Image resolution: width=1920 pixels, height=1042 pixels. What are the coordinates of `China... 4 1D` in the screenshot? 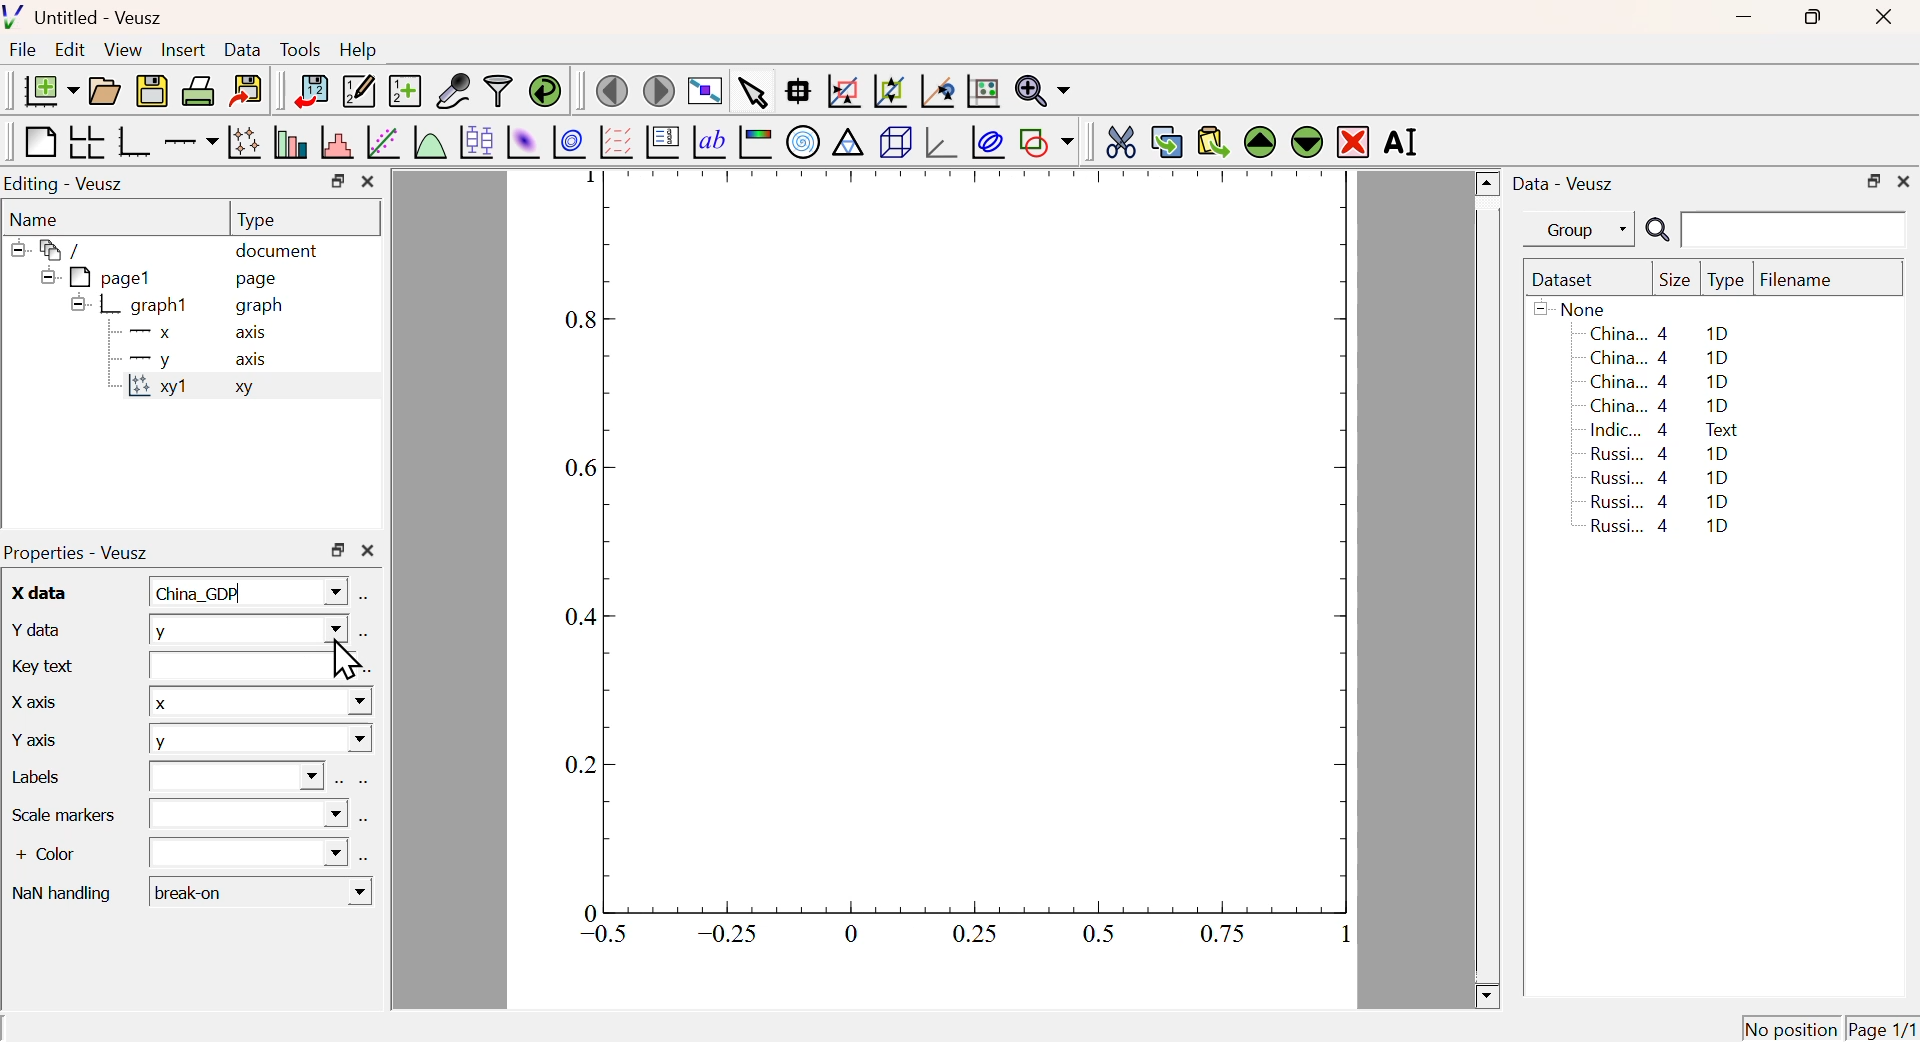 It's located at (1663, 357).